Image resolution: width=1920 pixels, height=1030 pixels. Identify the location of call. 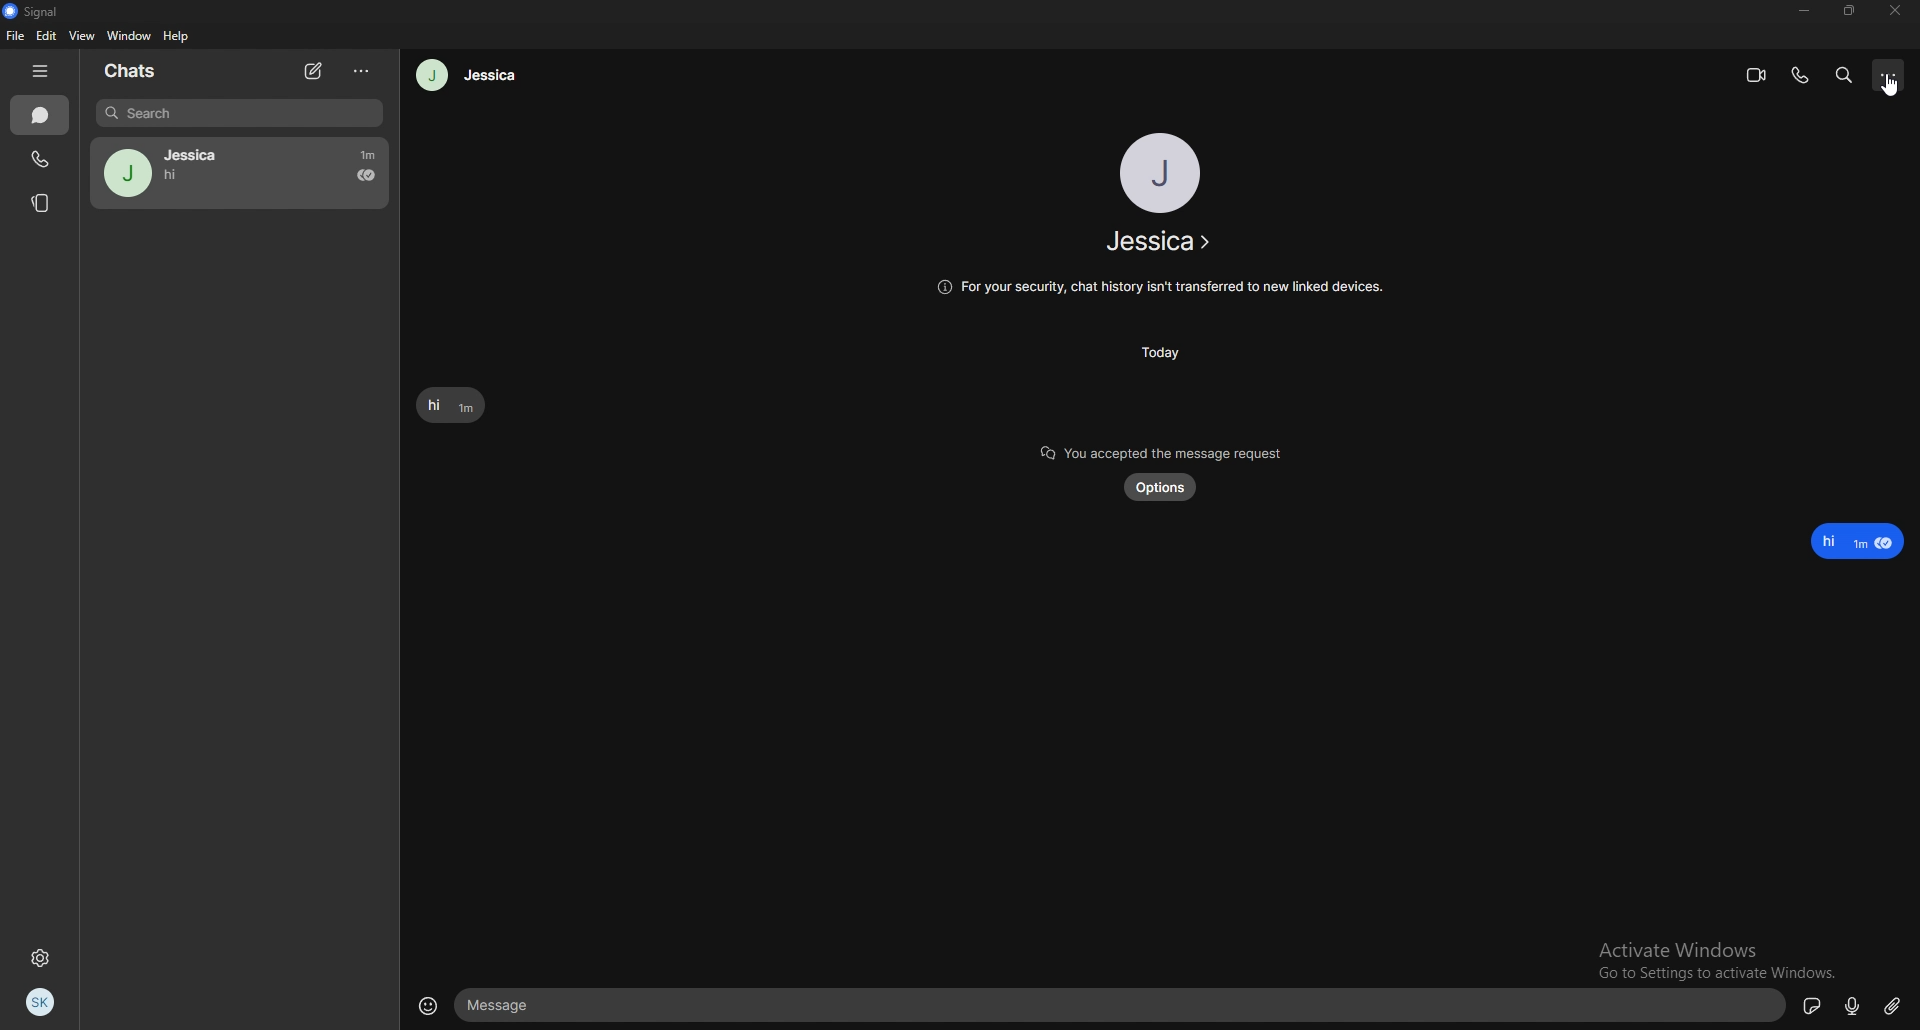
(1801, 74).